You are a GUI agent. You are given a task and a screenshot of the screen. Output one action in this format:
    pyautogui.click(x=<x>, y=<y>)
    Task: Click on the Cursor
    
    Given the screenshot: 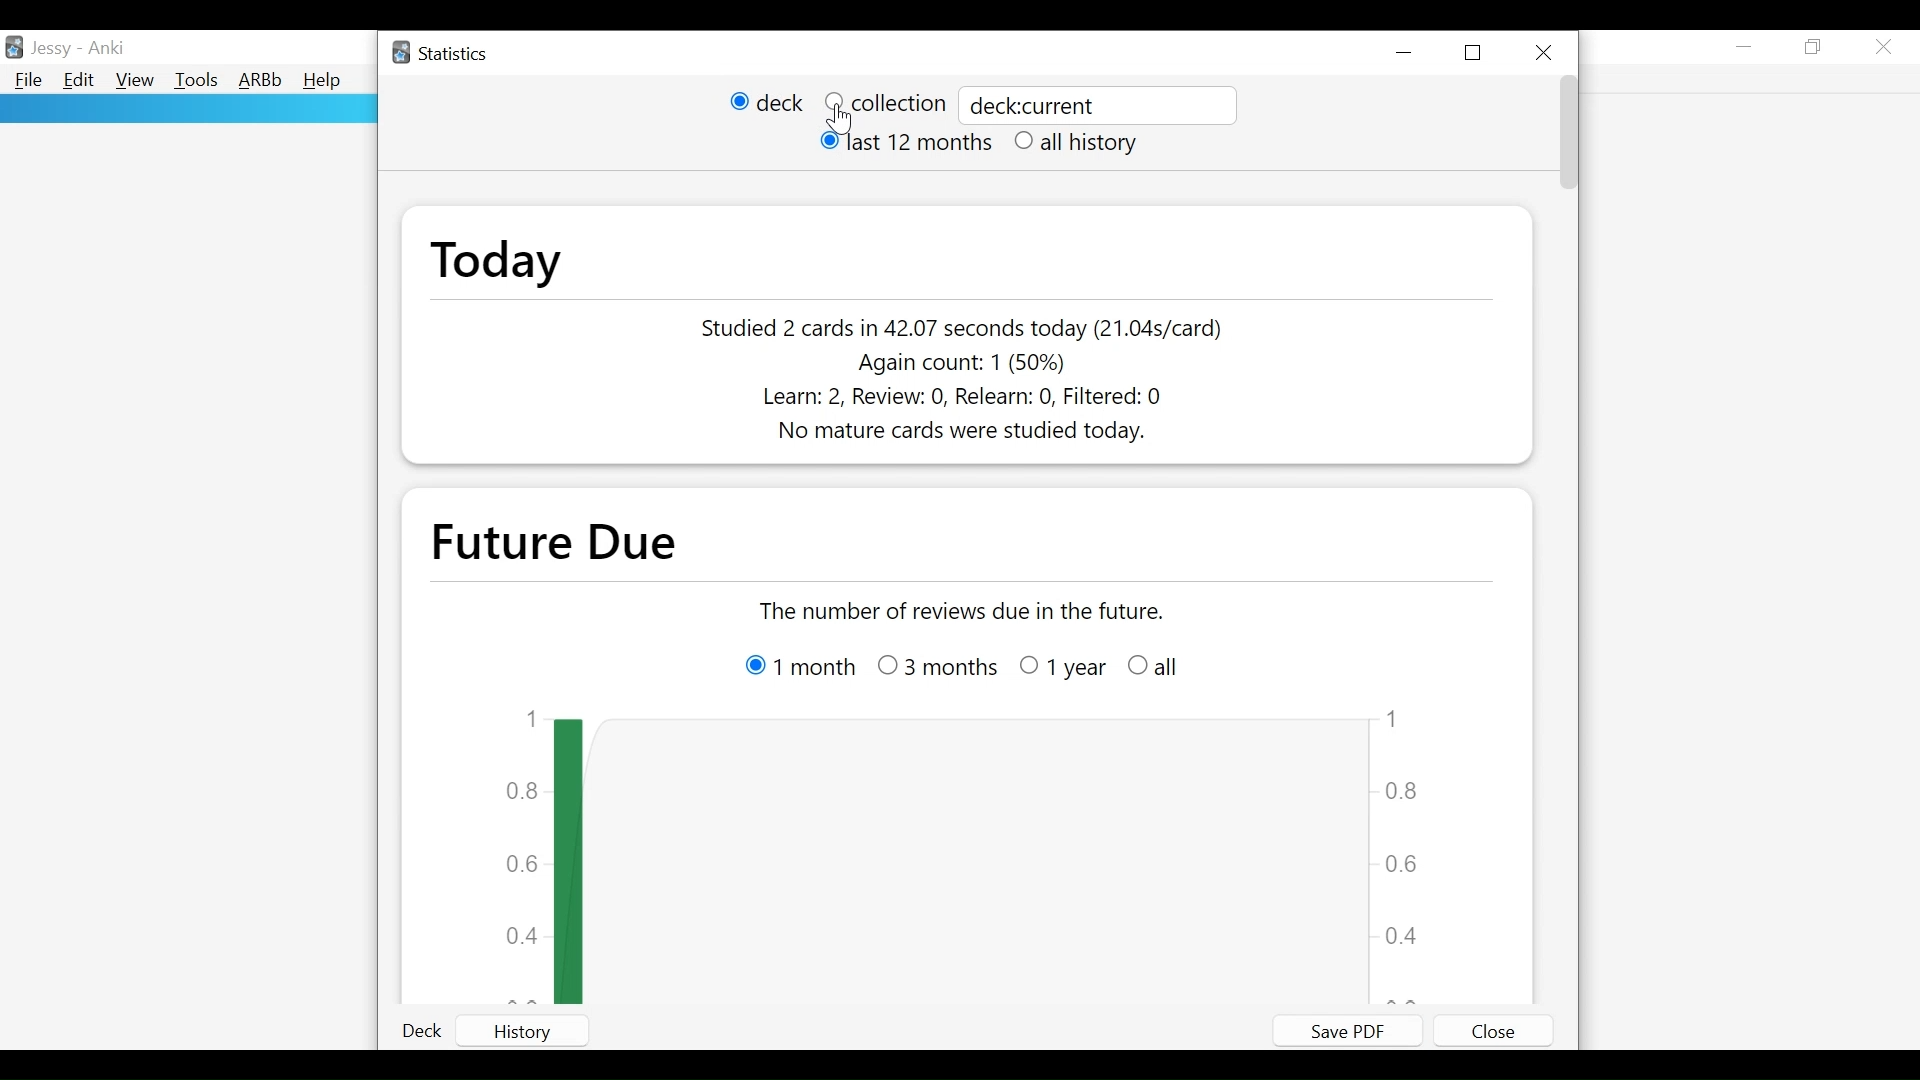 What is the action you would take?
    pyautogui.click(x=843, y=120)
    